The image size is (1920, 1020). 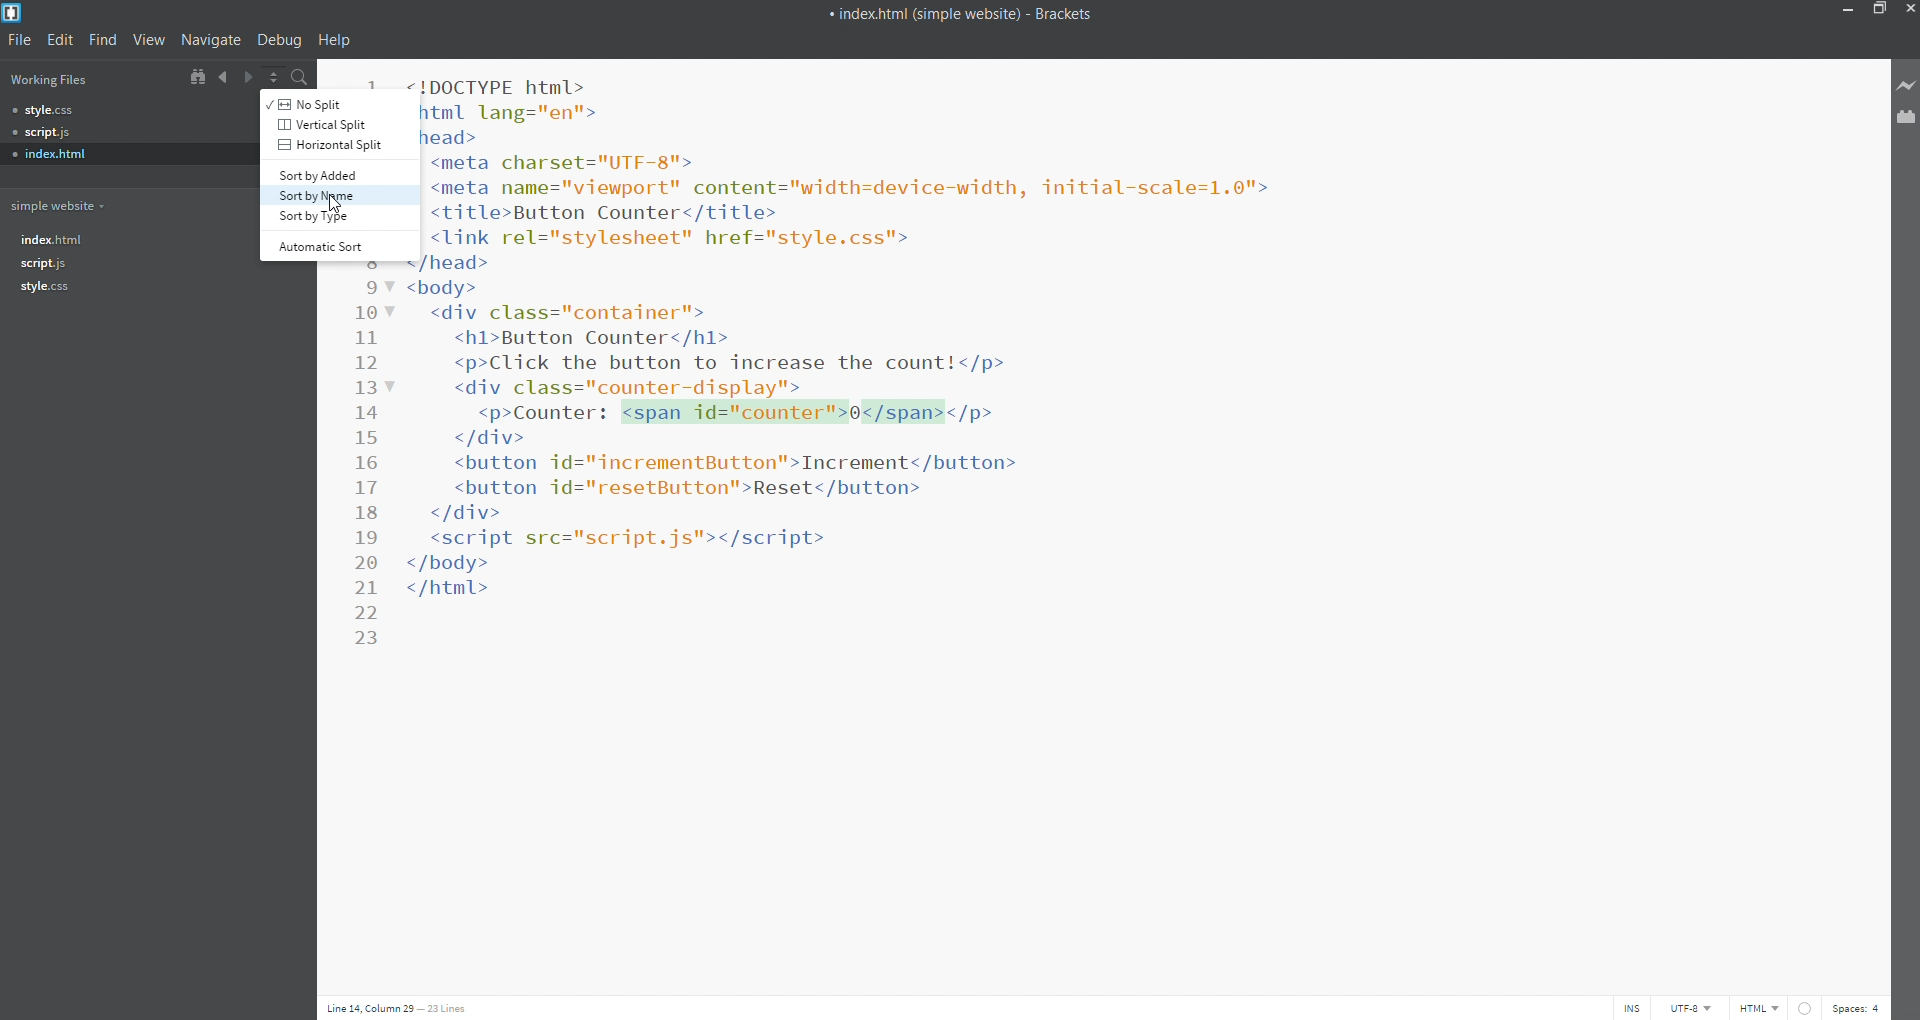 What do you see at coordinates (86, 79) in the screenshot?
I see `working files list` at bounding box center [86, 79].